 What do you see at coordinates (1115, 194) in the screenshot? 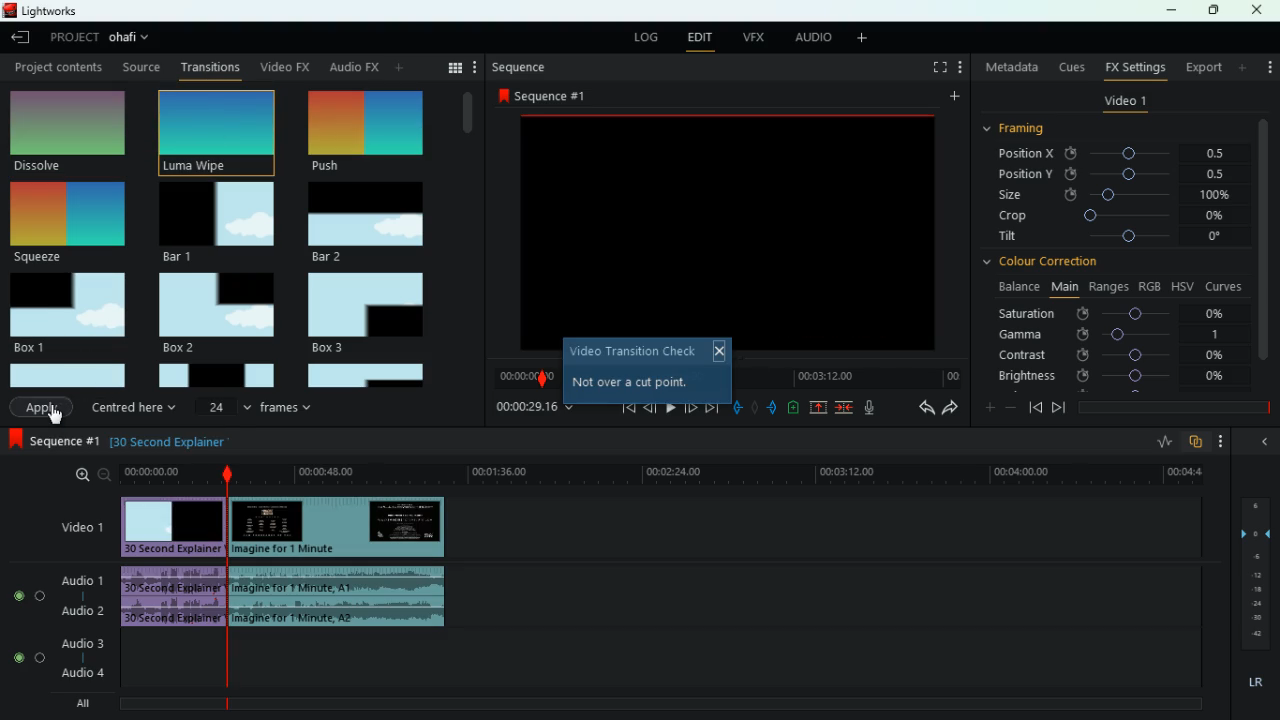
I see `size` at bounding box center [1115, 194].